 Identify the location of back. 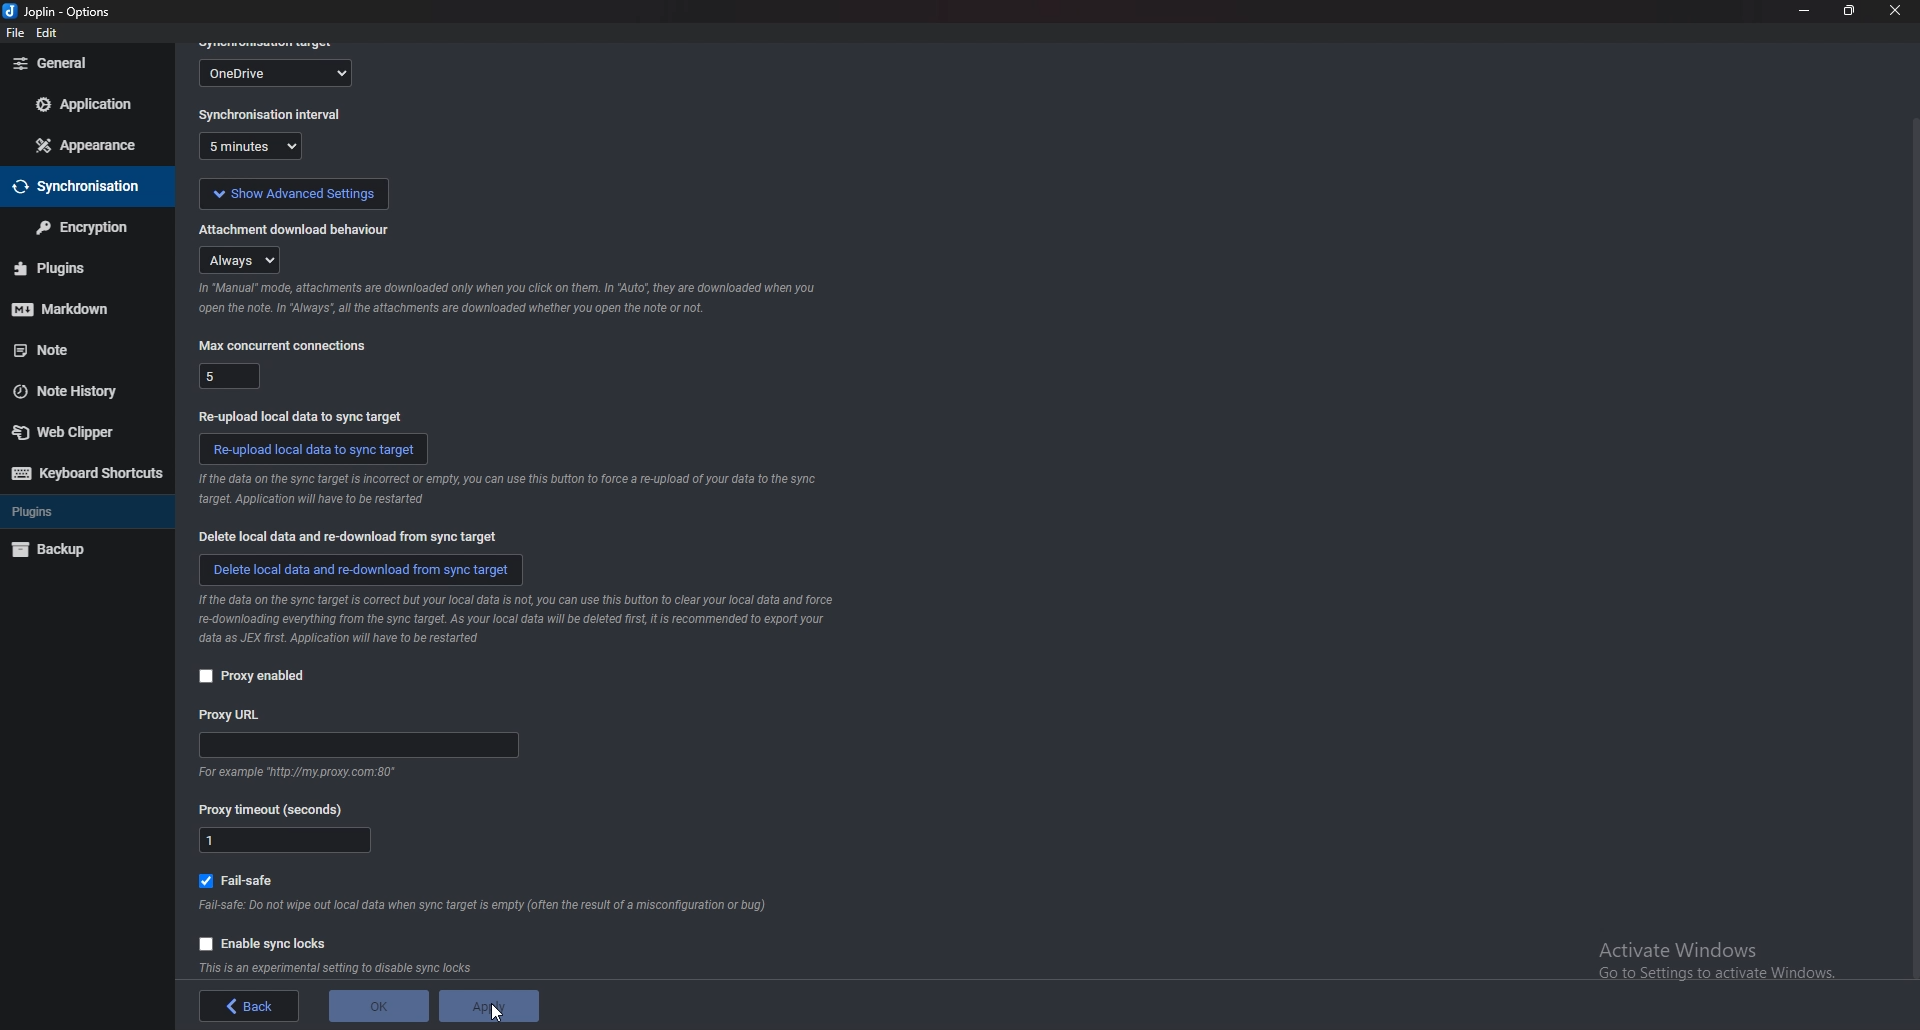
(253, 1007).